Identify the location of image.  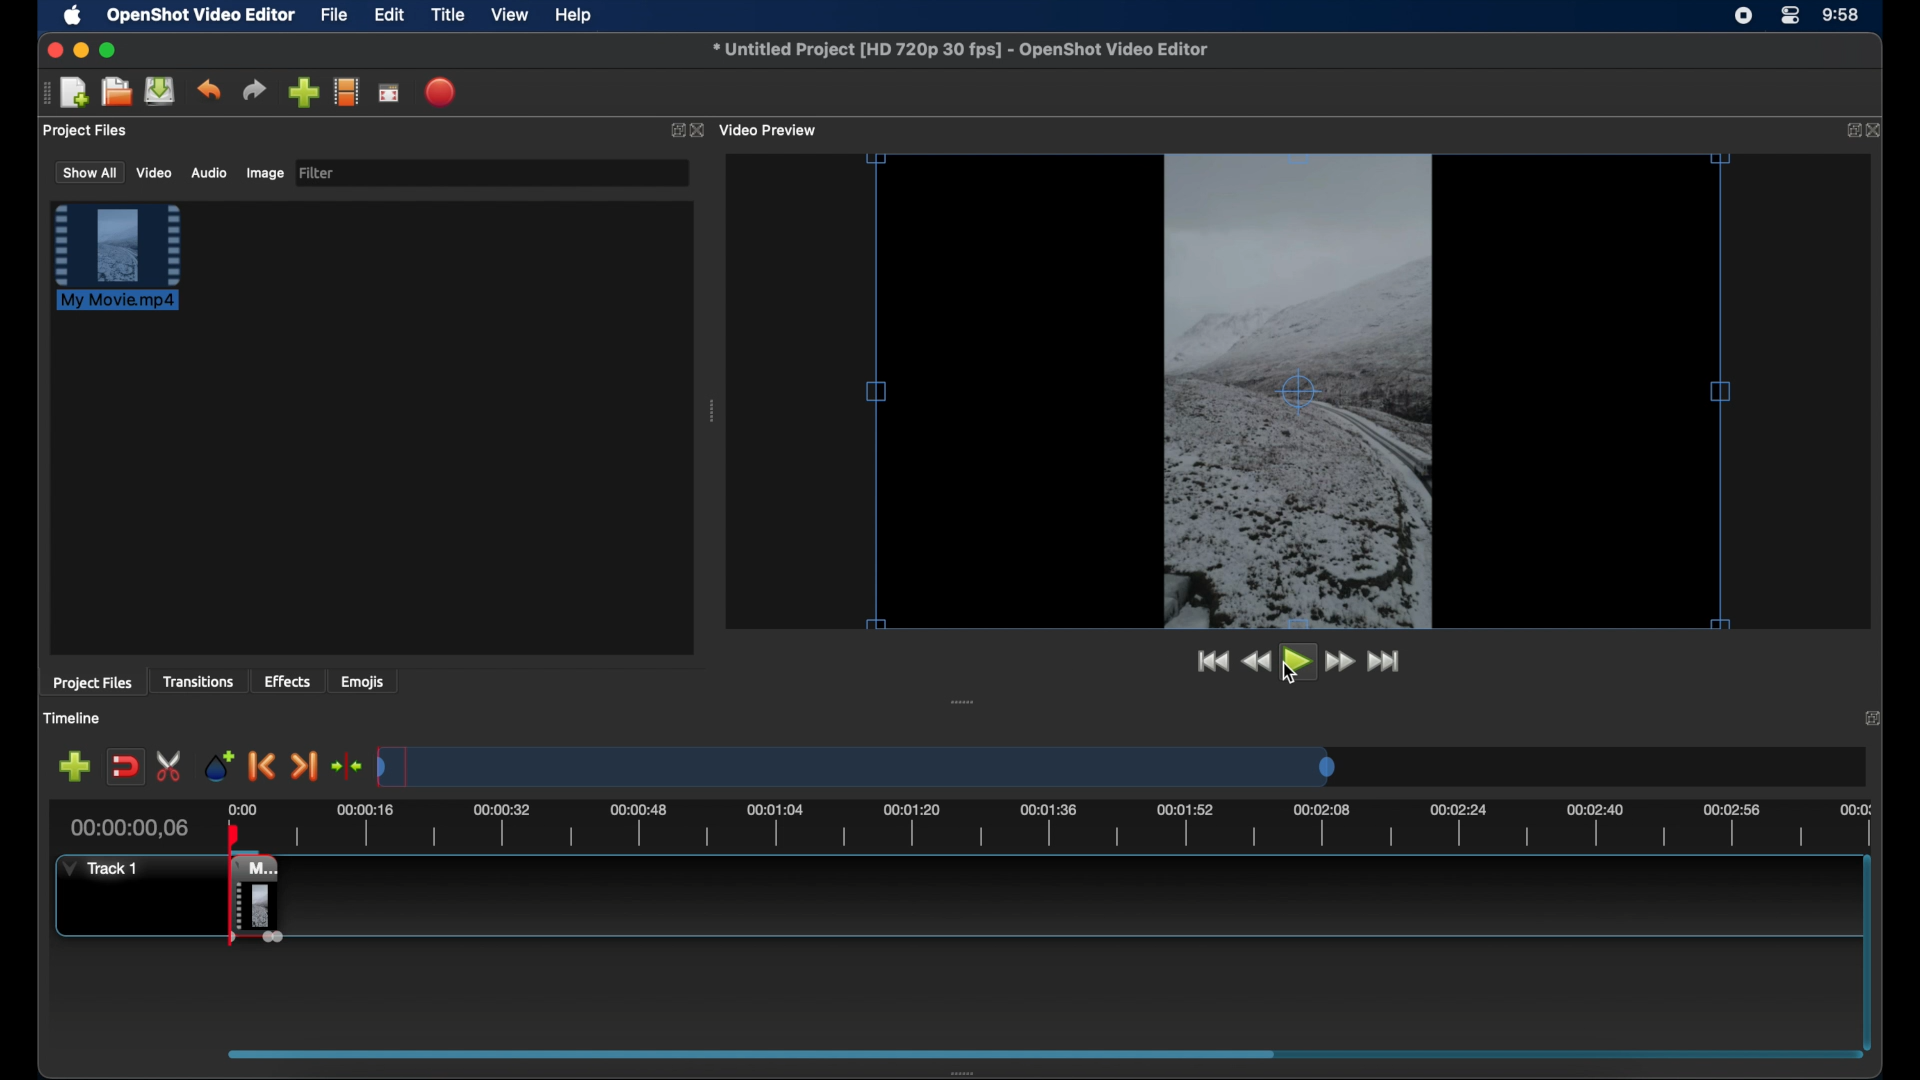
(264, 175).